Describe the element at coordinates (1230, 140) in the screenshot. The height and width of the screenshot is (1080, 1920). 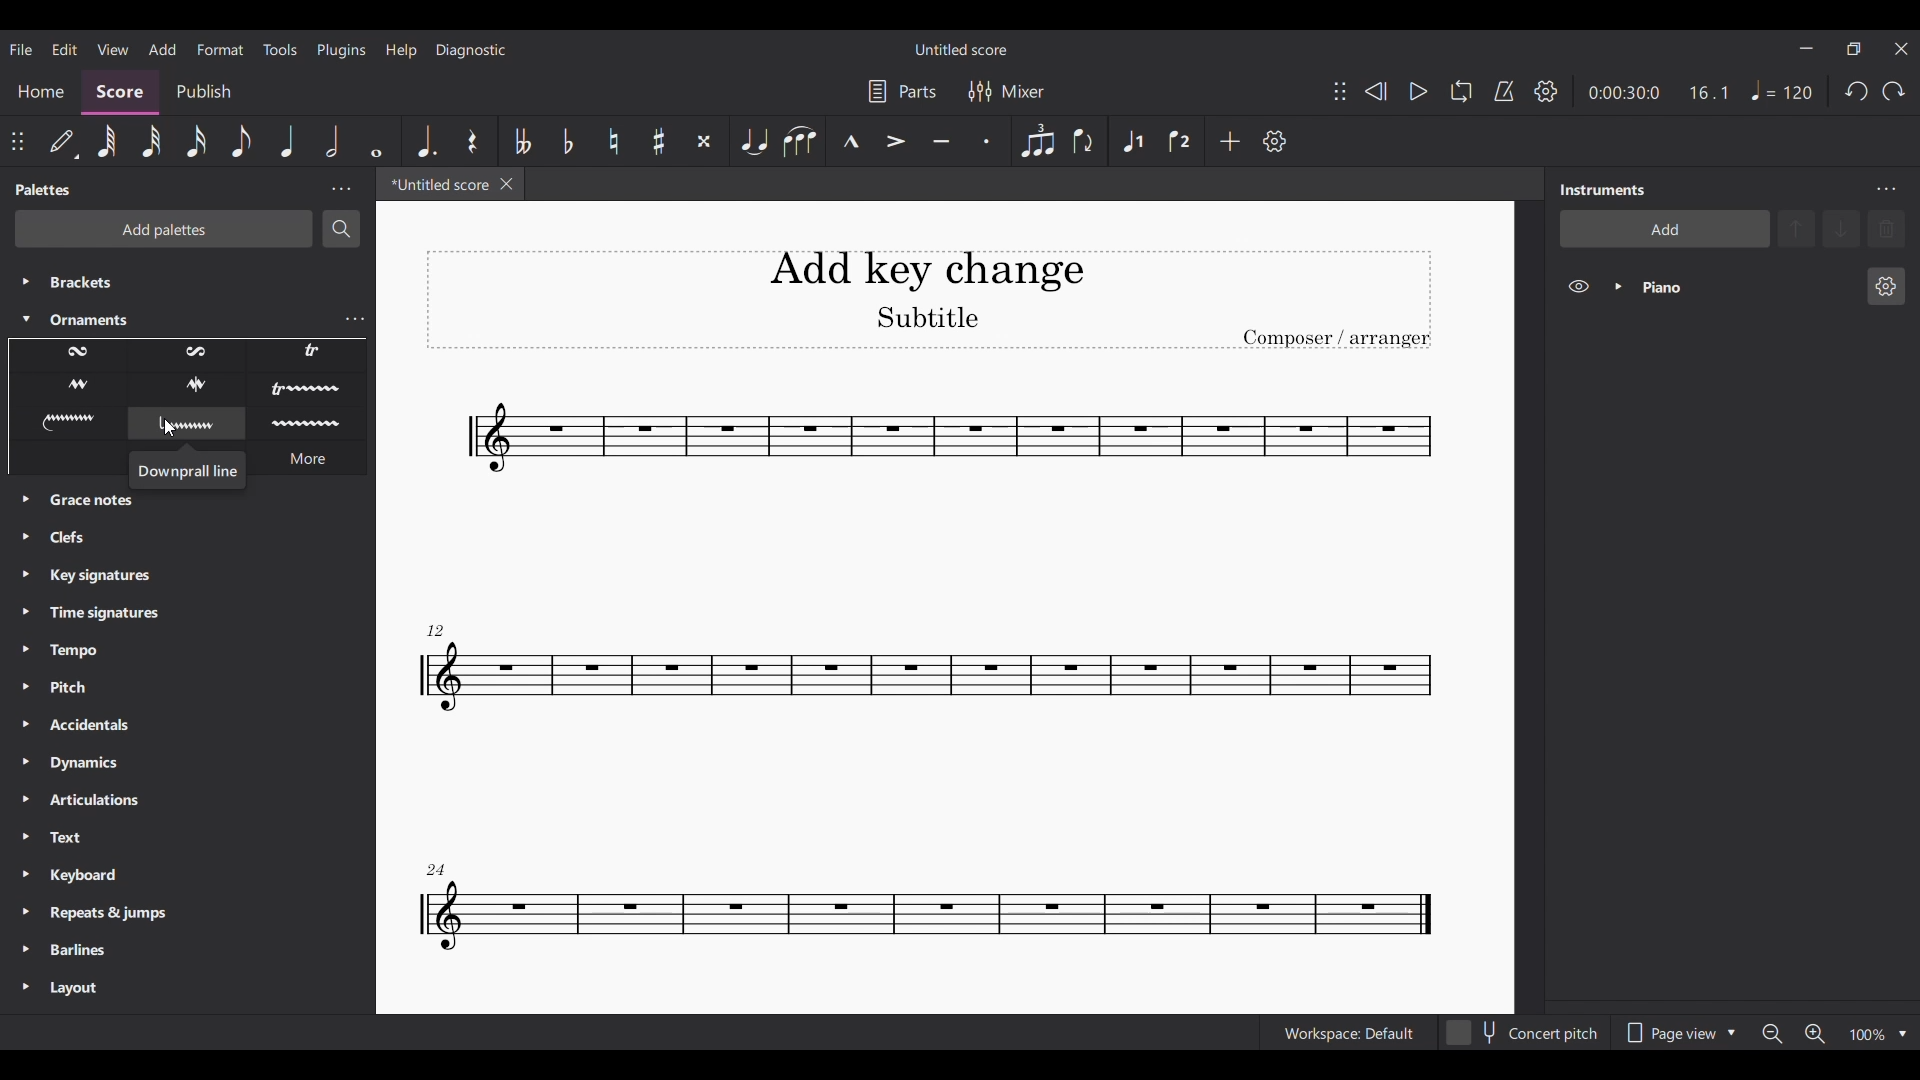
I see `Add` at that location.